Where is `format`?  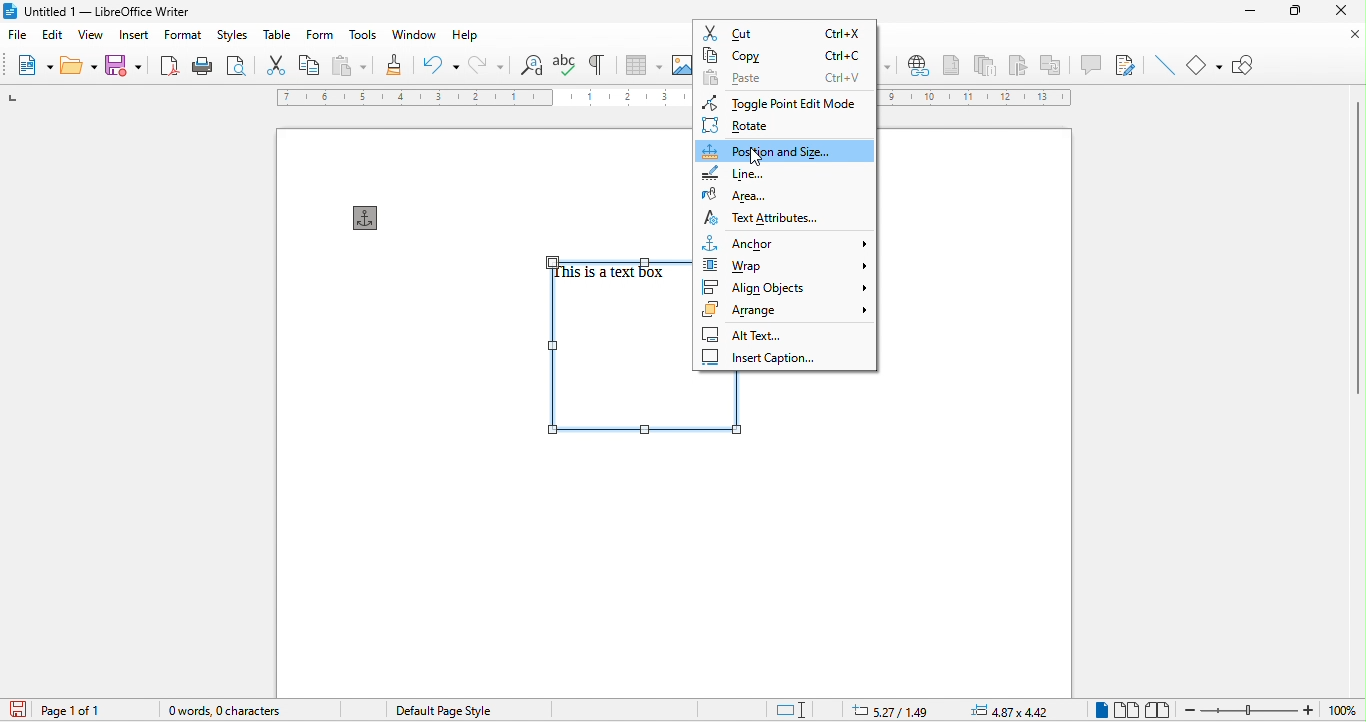 format is located at coordinates (183, 36).